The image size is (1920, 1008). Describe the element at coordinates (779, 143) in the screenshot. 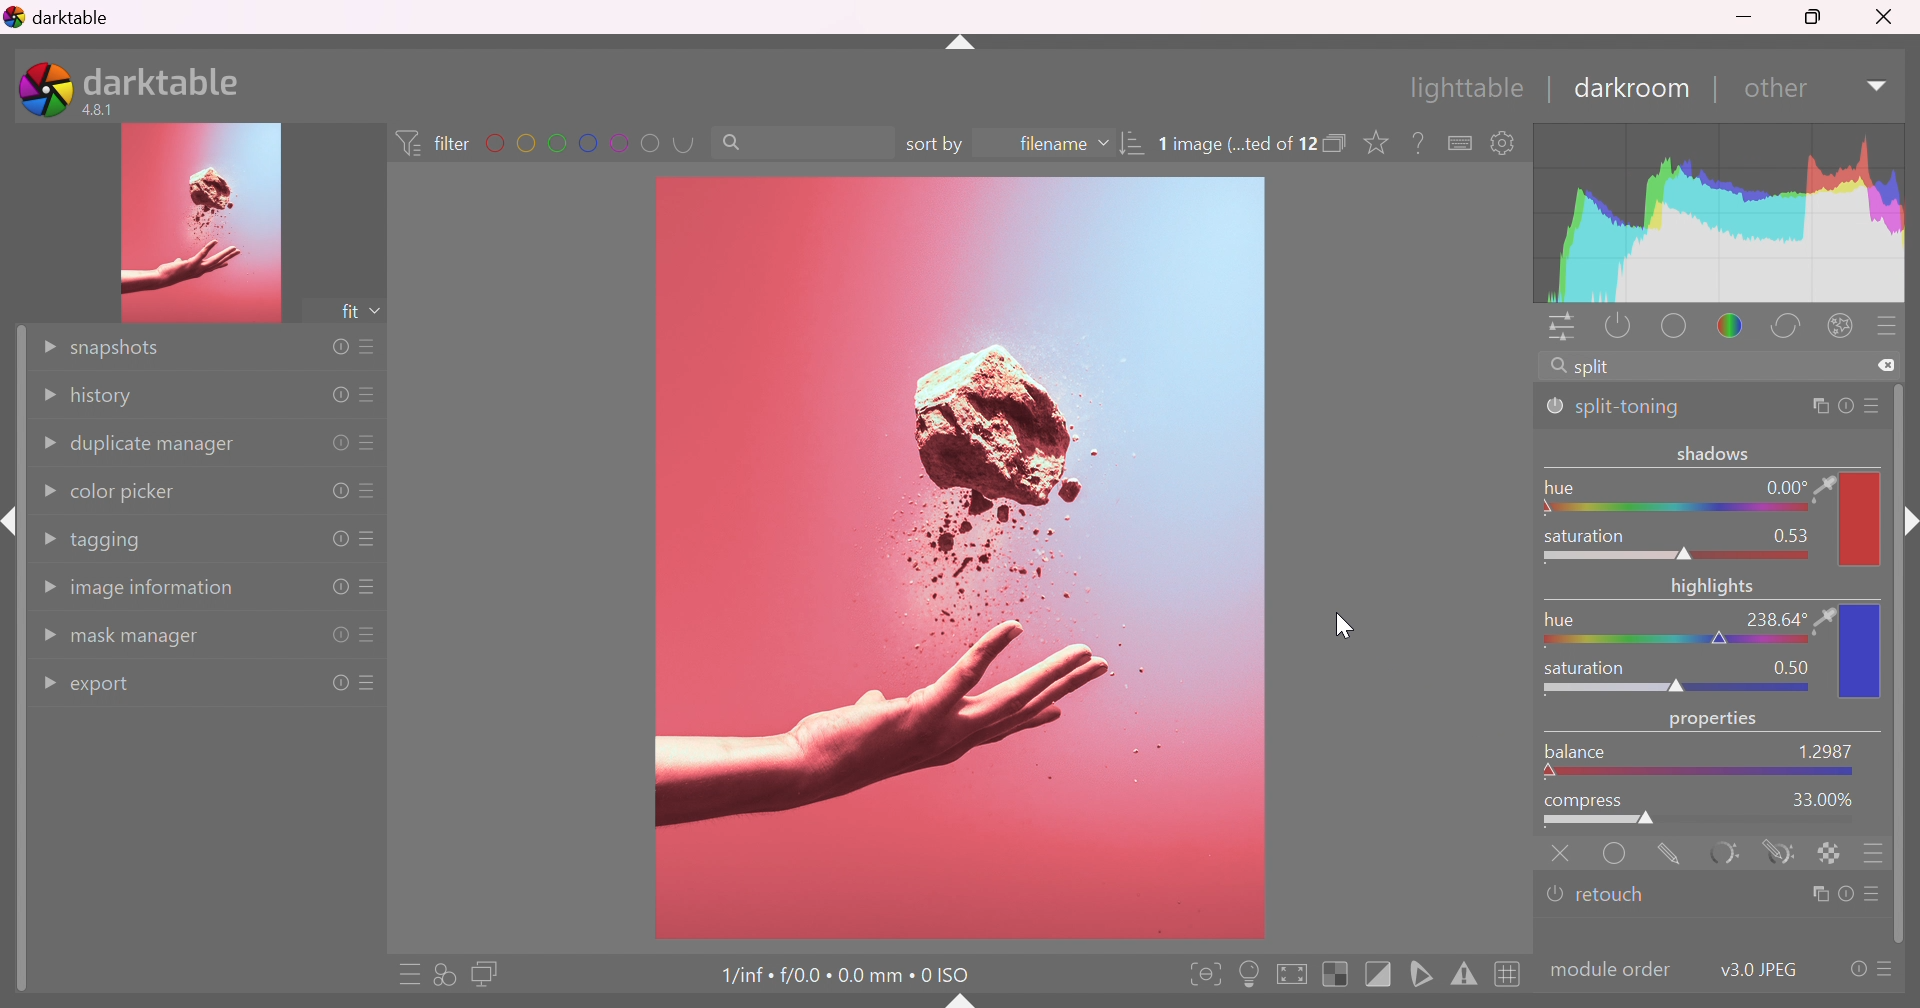

I see `search` at that location.